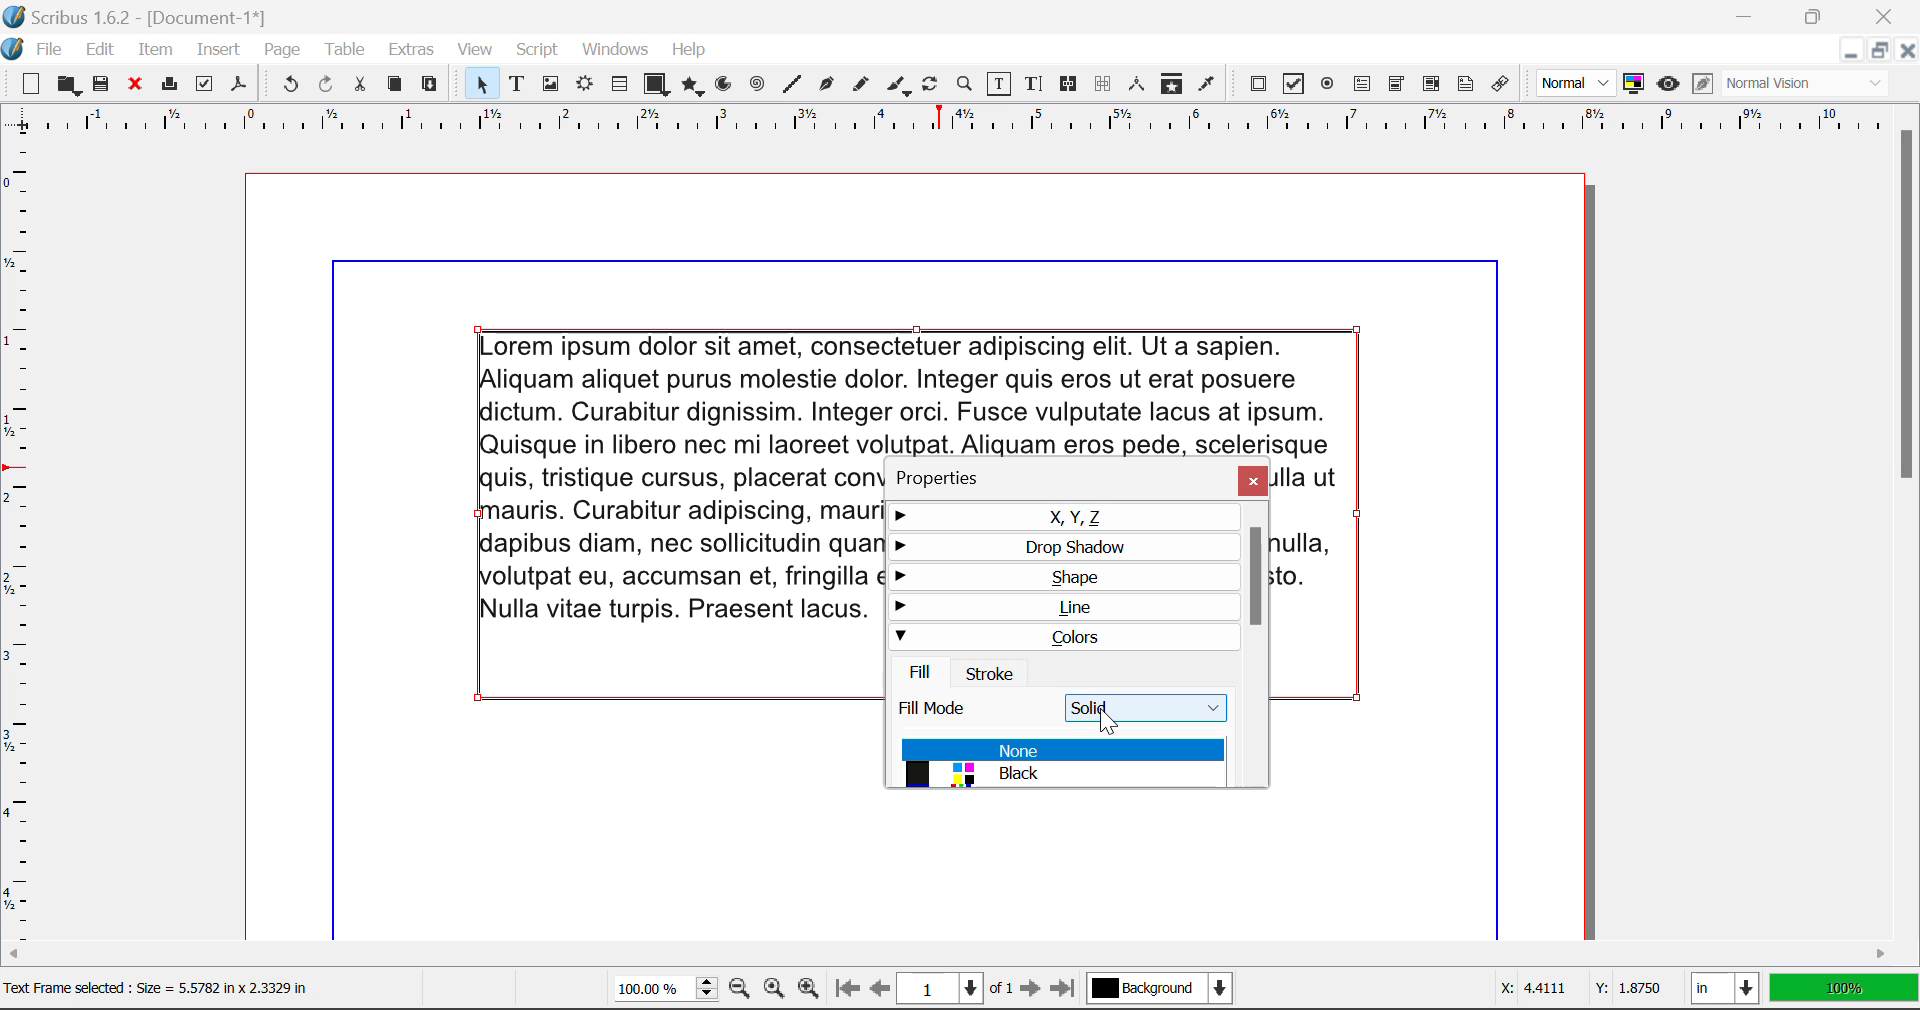 The width and height of the screenshot is (1920, 1010). Describe the element at coordinates (281, 51) in the screenshot. I see `Page` at that location.